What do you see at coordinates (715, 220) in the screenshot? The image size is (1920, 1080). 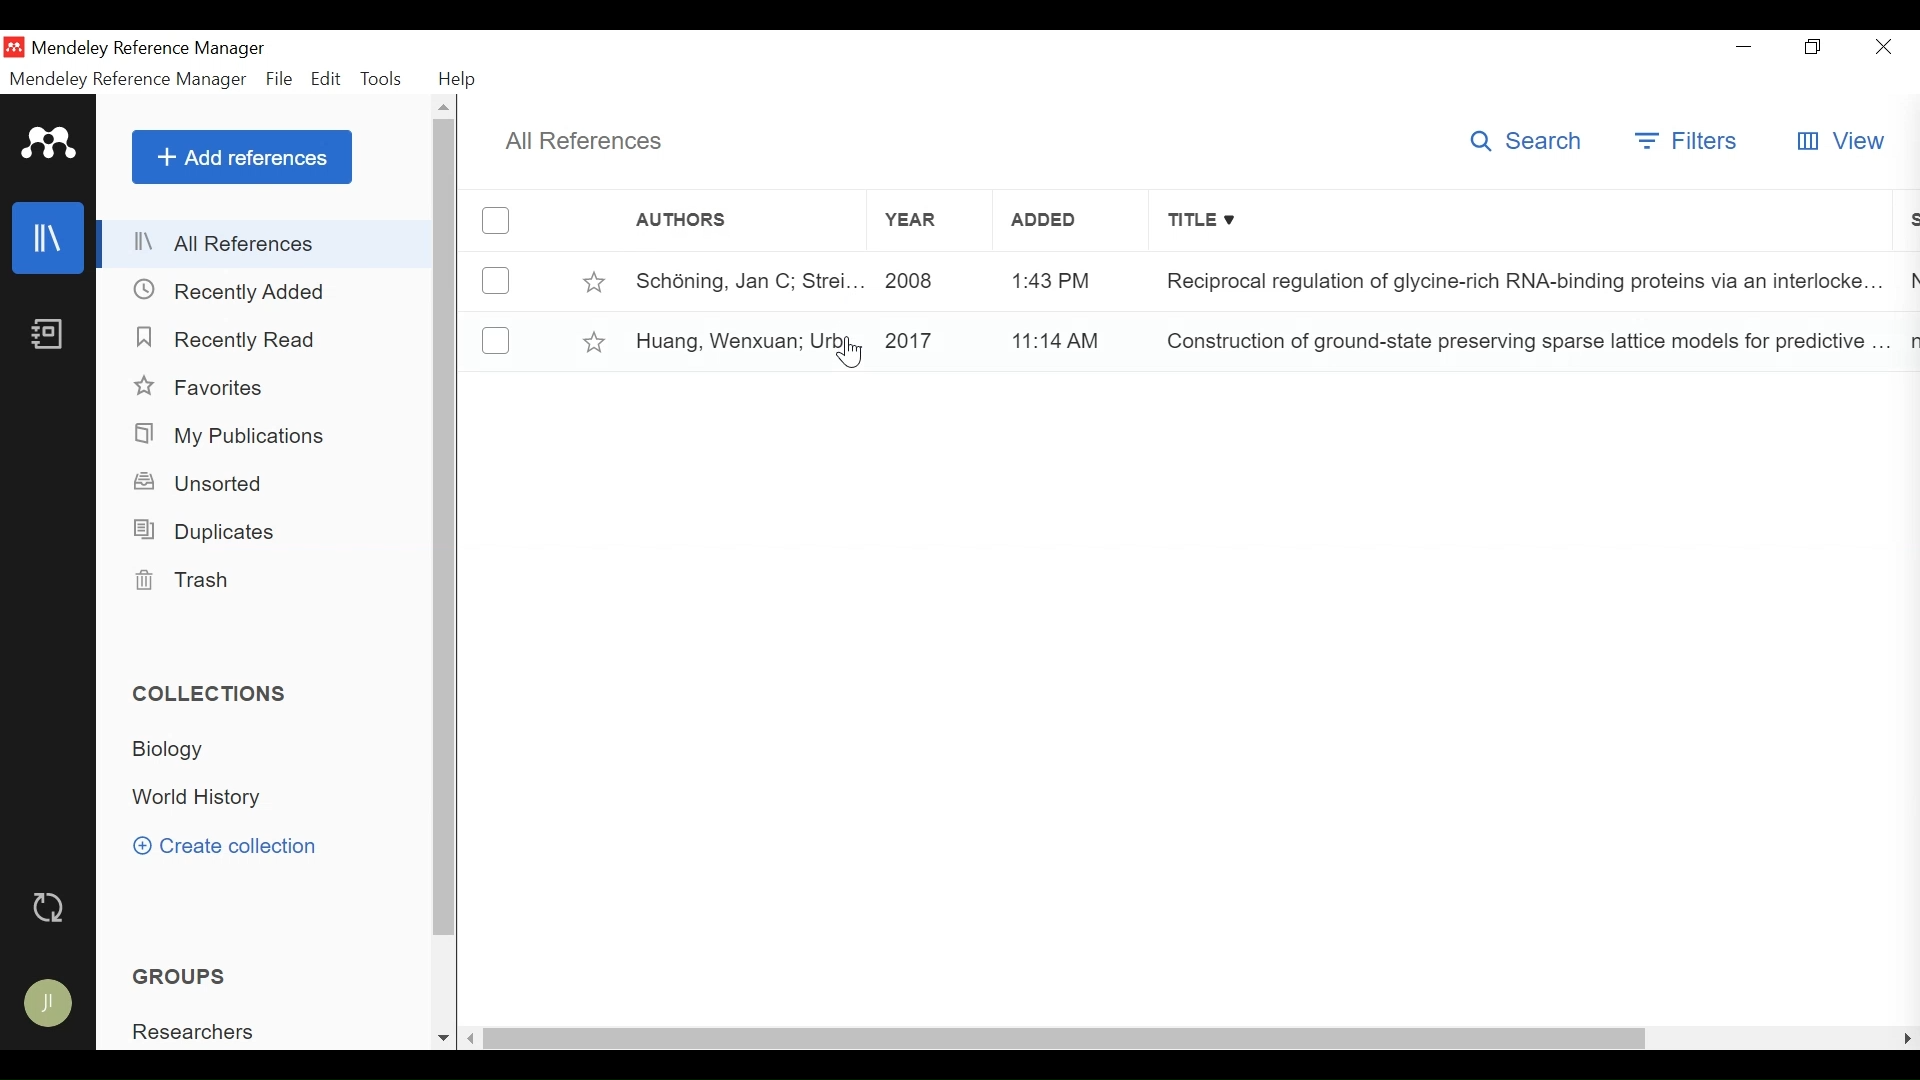 I see `Author` at bounding box center [715, 220].